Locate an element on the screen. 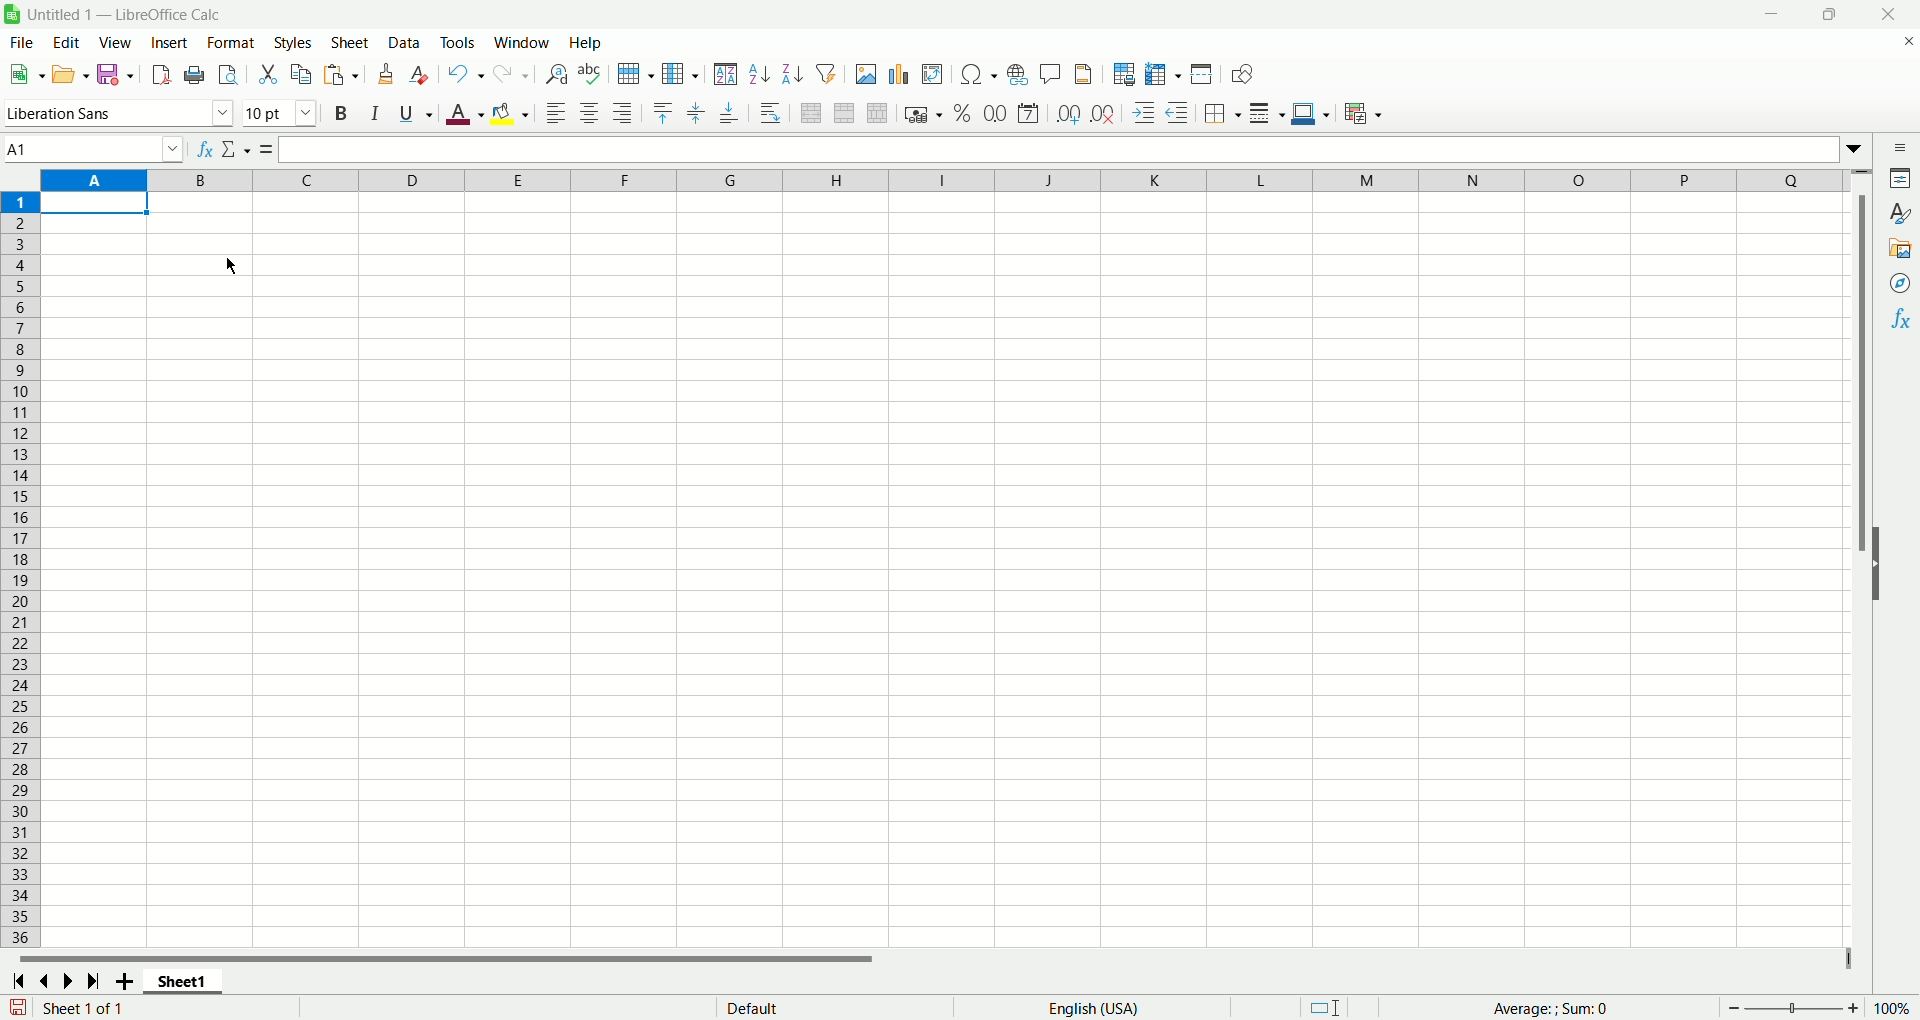  bold is located at coordinates (339, 115).